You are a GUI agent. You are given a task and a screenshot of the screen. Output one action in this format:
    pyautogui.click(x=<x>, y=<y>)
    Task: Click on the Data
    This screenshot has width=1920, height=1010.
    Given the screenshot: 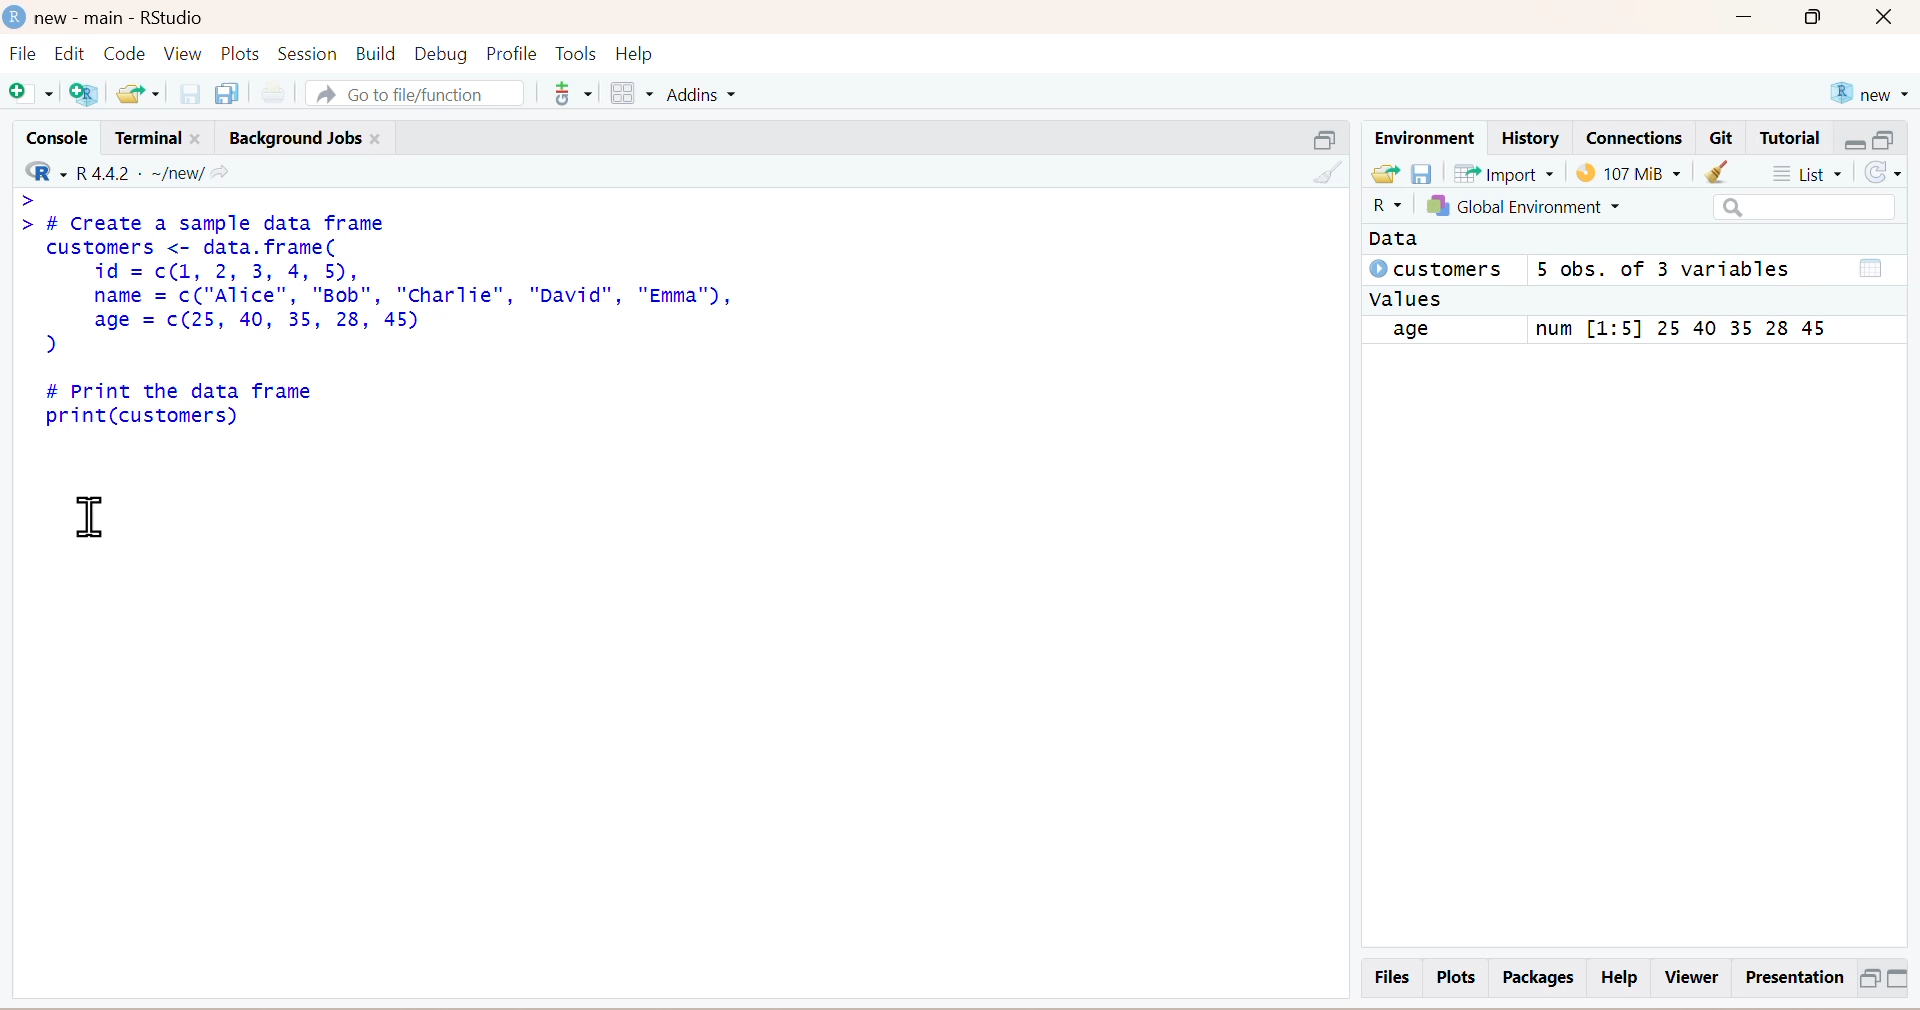 What is the action you would take?
    pyautogui.click(x=1395, y=240)
    